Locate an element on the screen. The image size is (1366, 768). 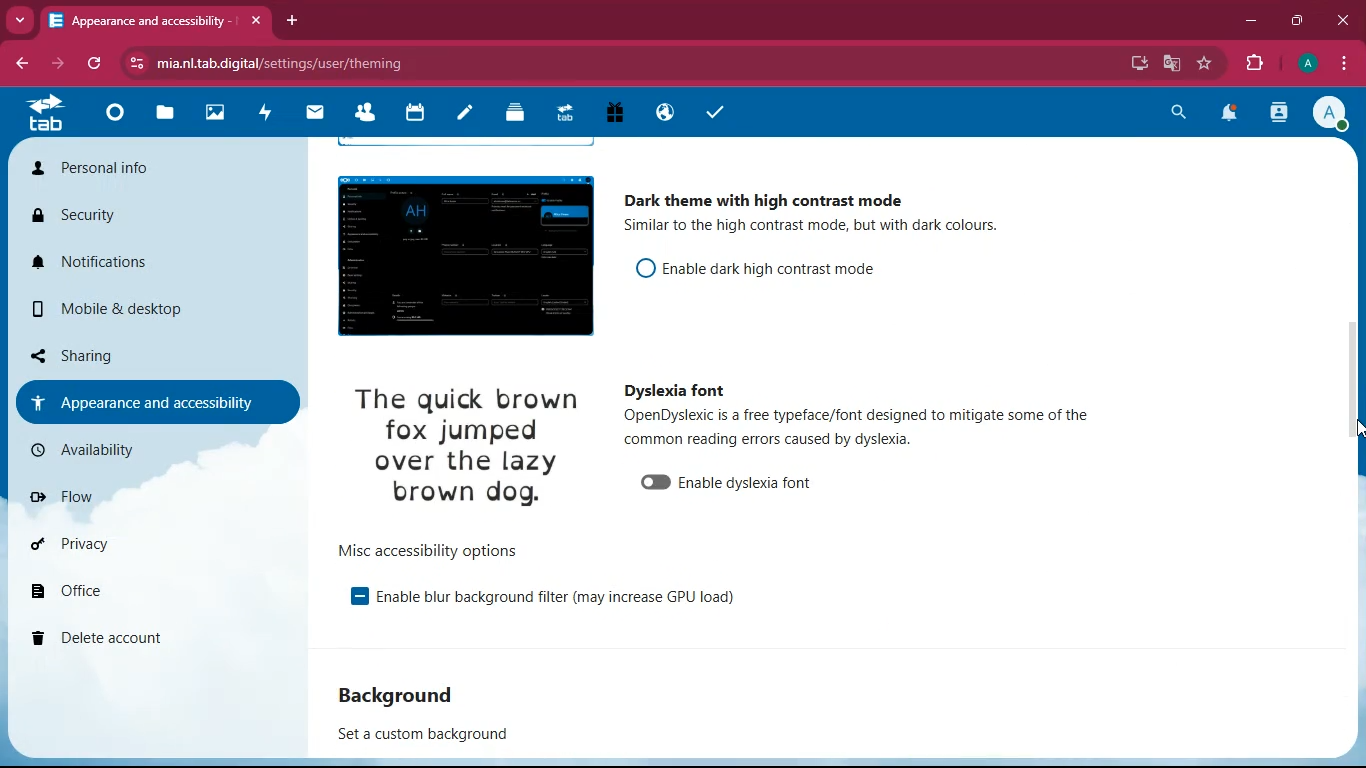
desktop is located at coordinates (1137, 65).